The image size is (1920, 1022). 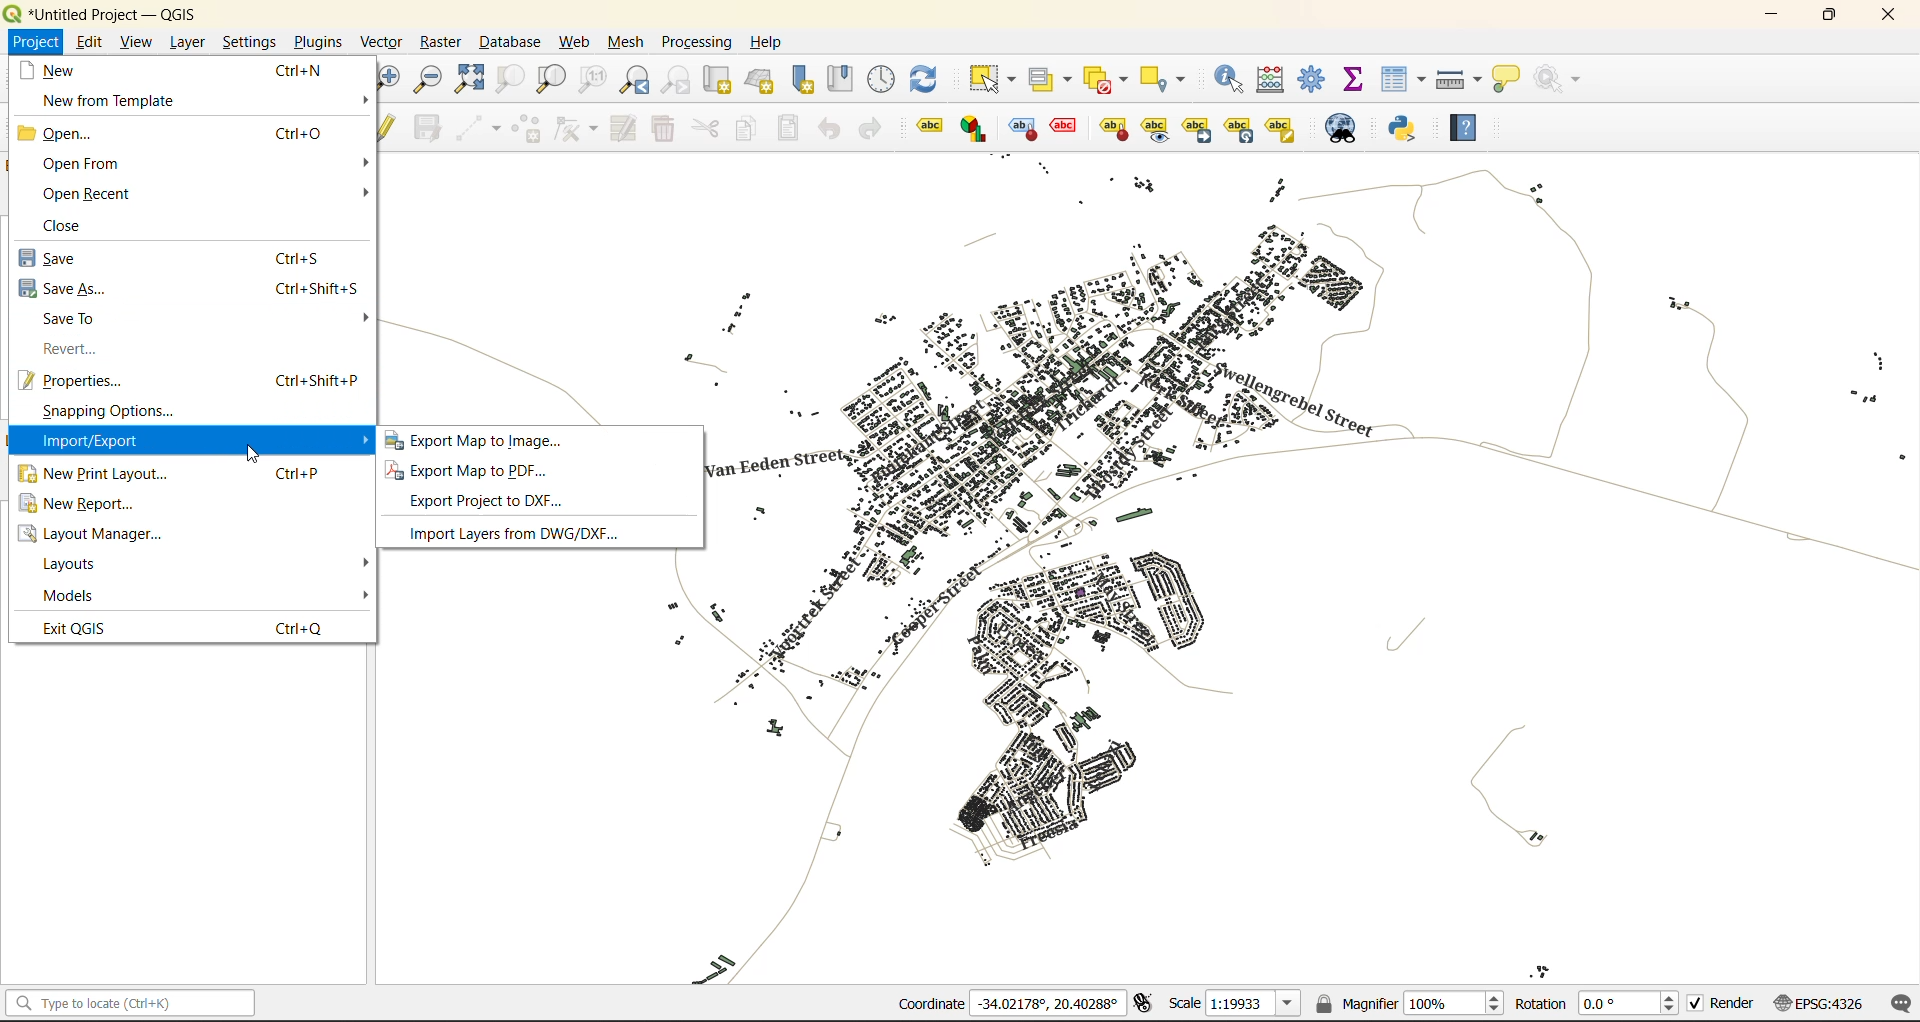 I want to click on web, so click(x=574, y=45).